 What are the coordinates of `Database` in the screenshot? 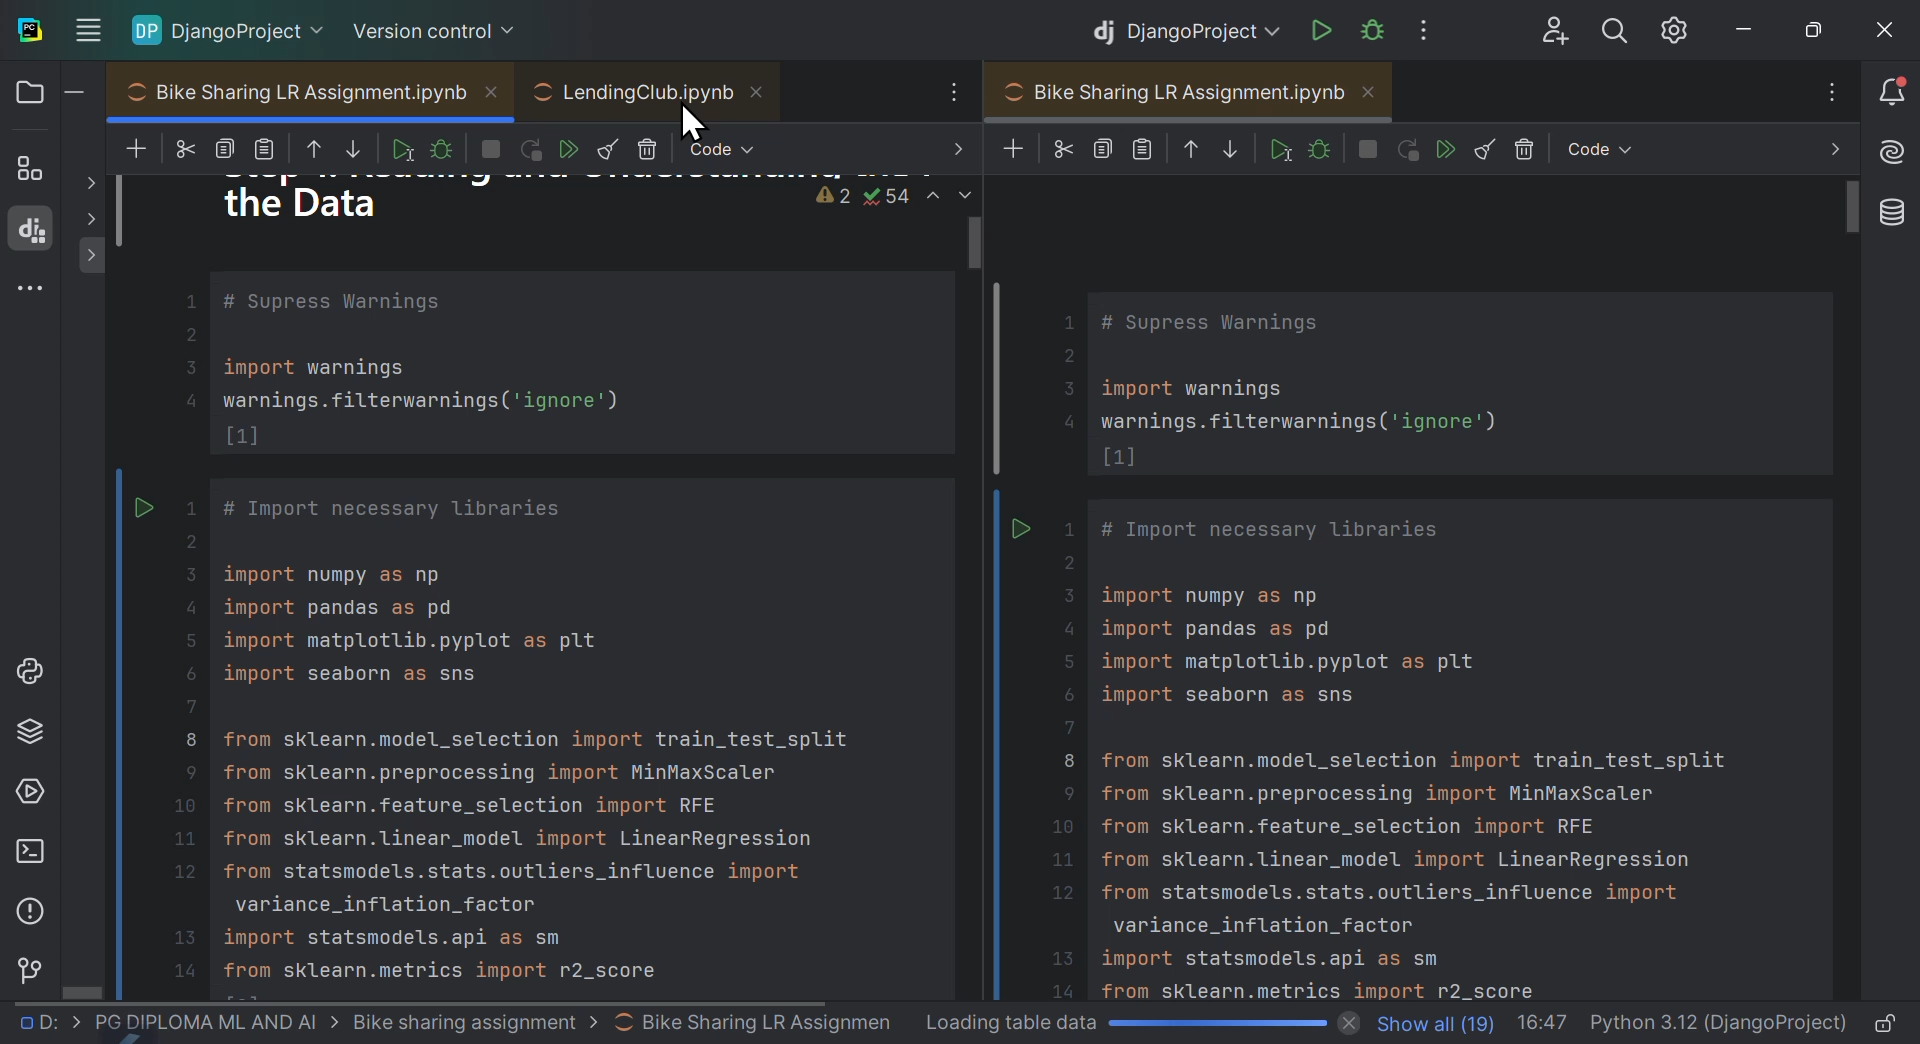 It's located at (1896, 218).